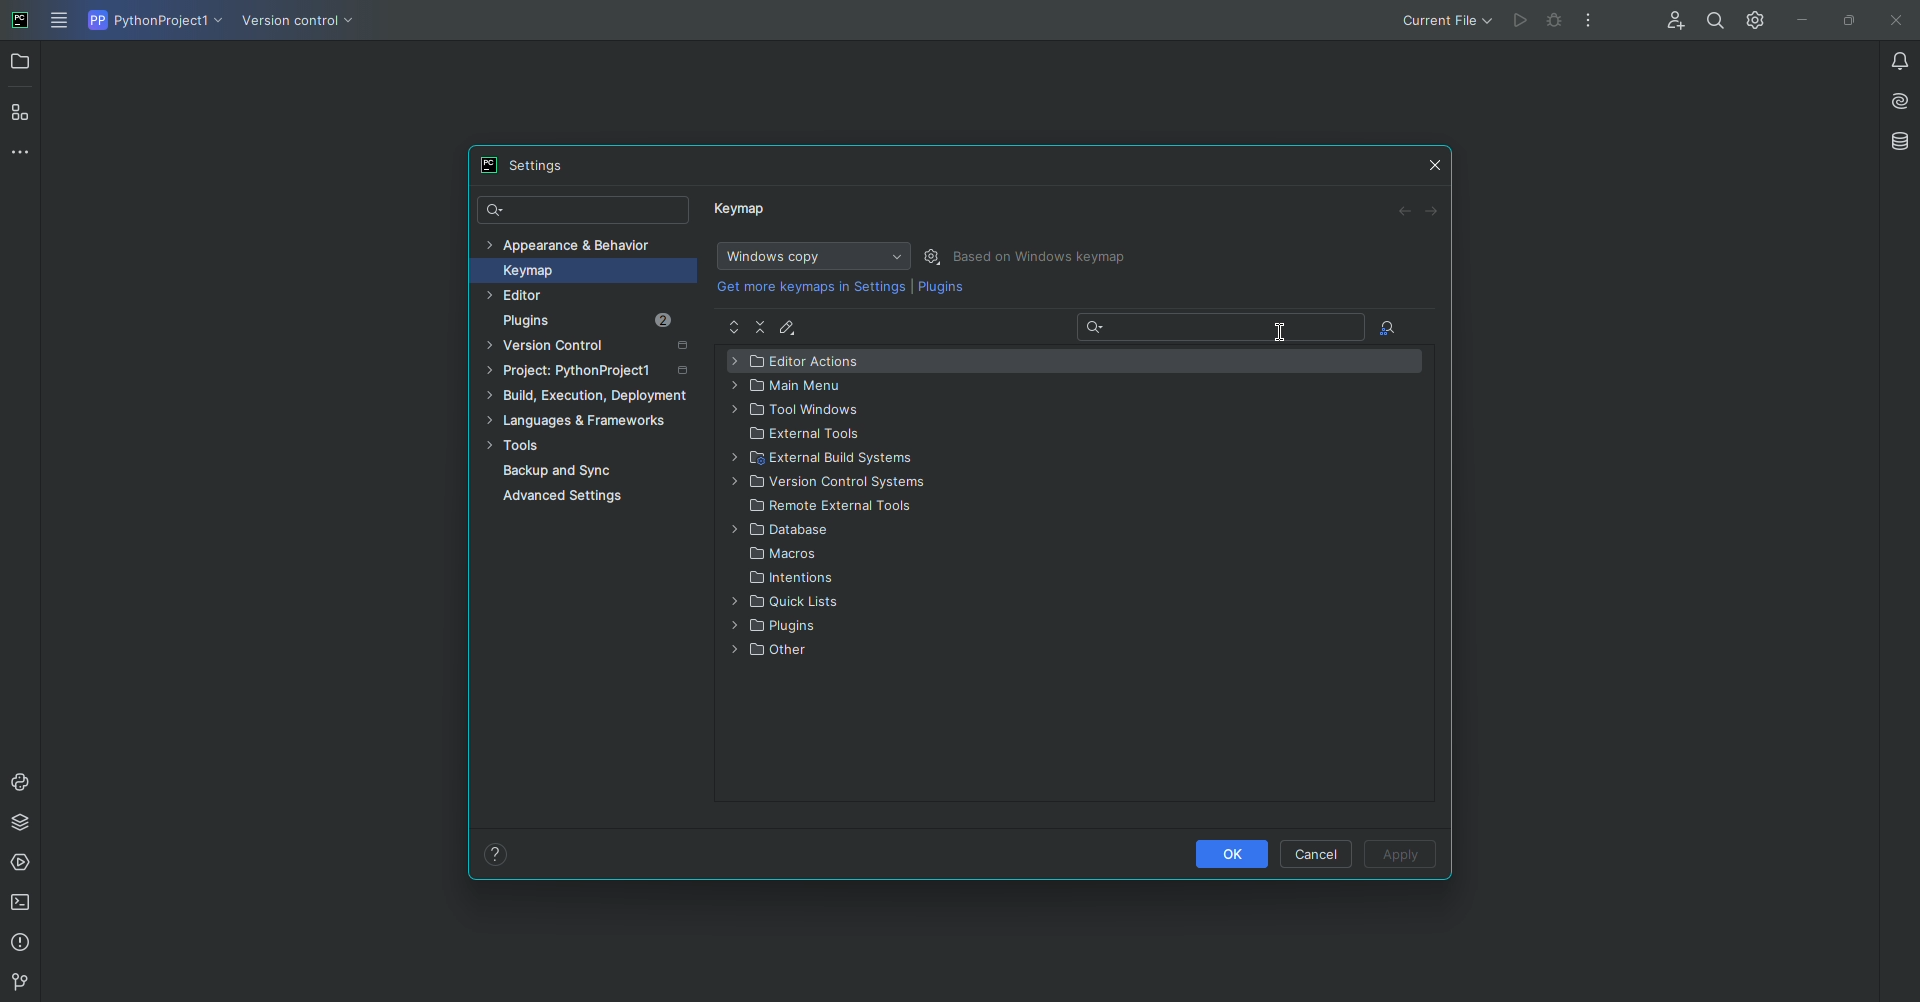 The height and width of the screenshot is (1002, 1920). Describe the element at coordinates (1405, 212) in the screenshot. I see `Back` at that location.